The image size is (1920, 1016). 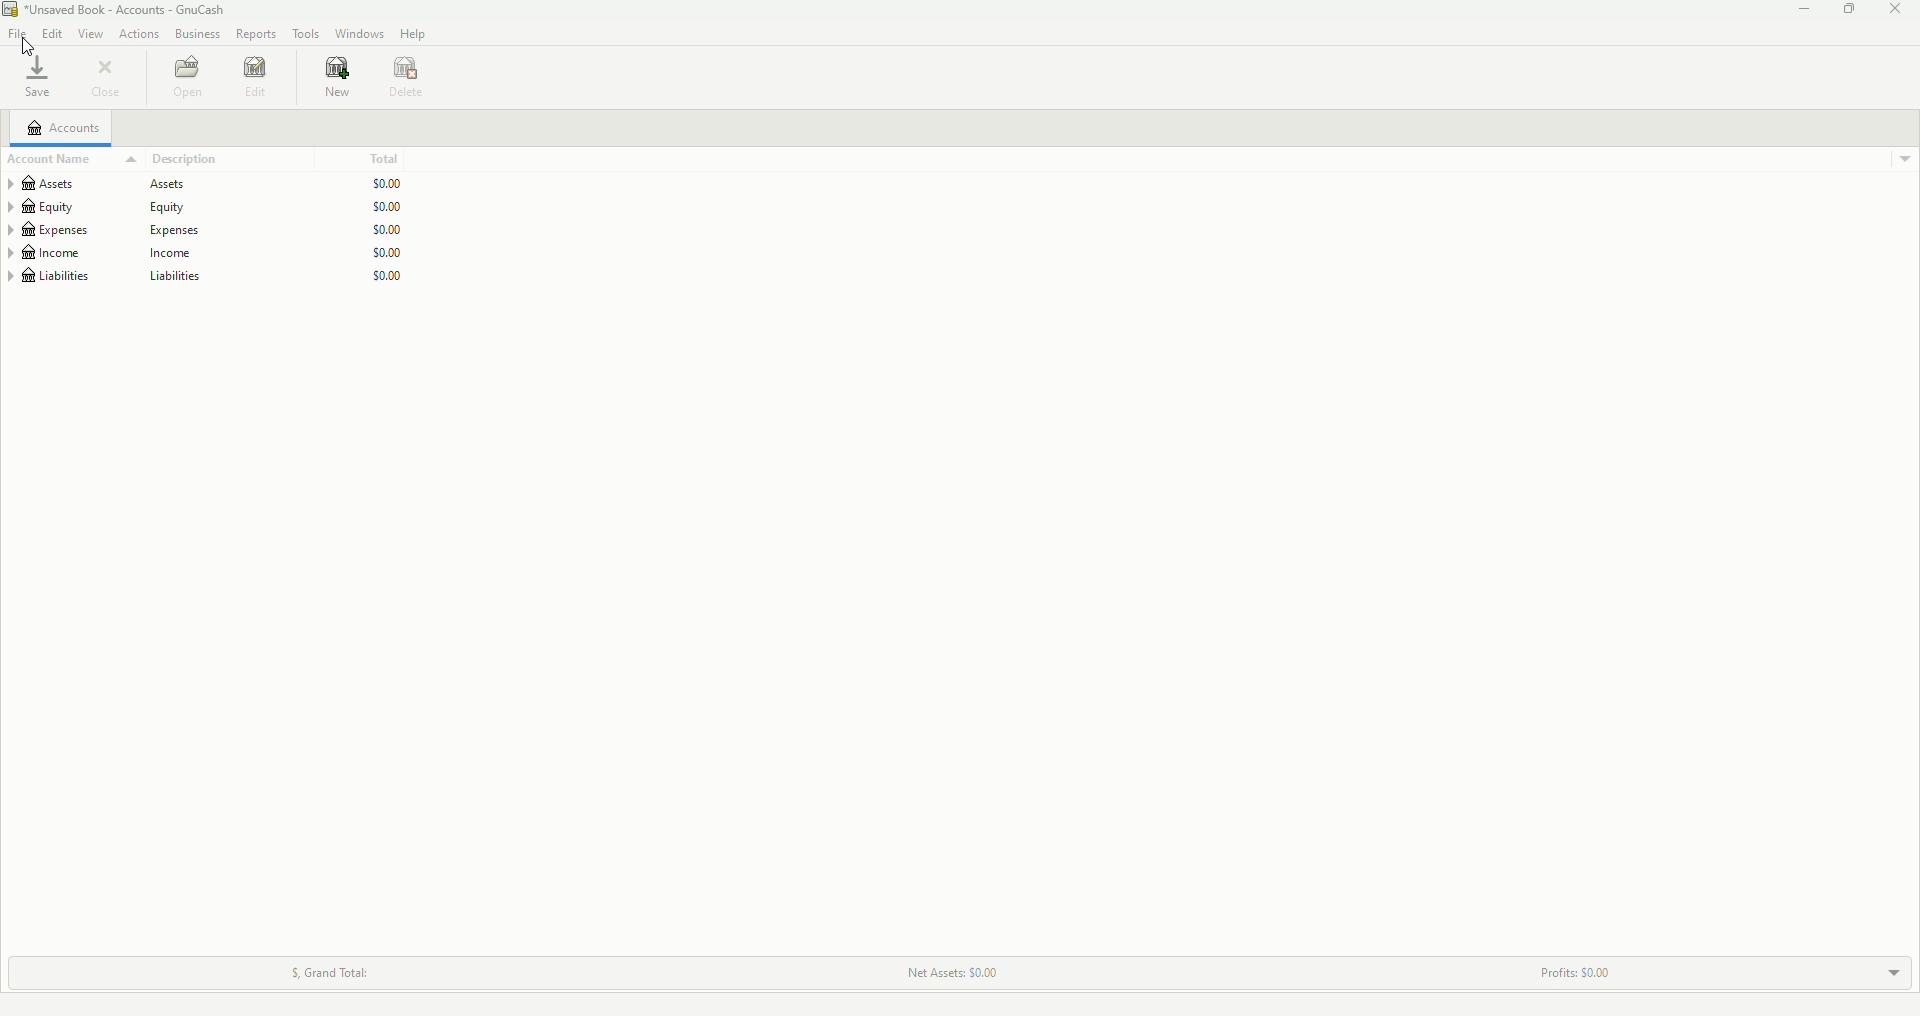 What do you see at coordinates (209, 228) in the screenshot?
I see `Expenses` at bounding box center [209, 228].